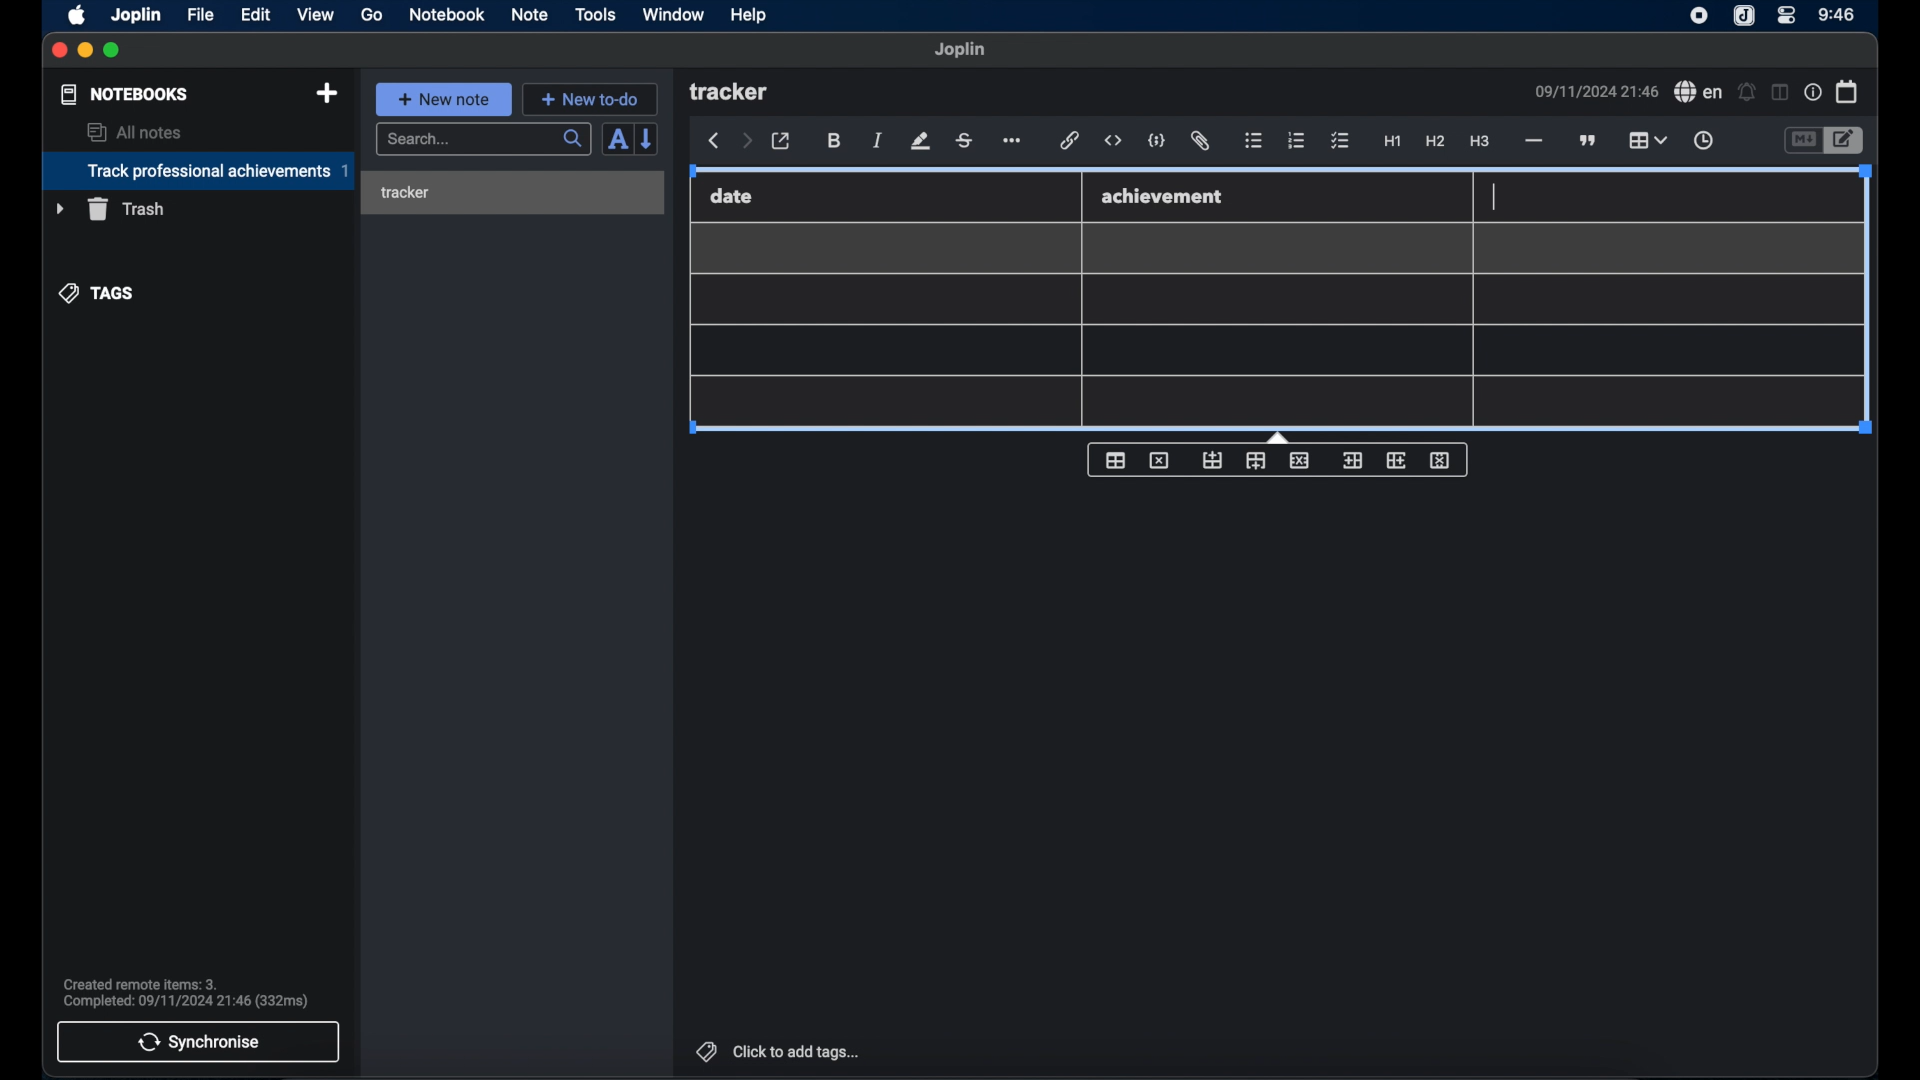 The height and width of the screenshot is (1080, 1920). I want to click on note properties, so click(1812, 92).